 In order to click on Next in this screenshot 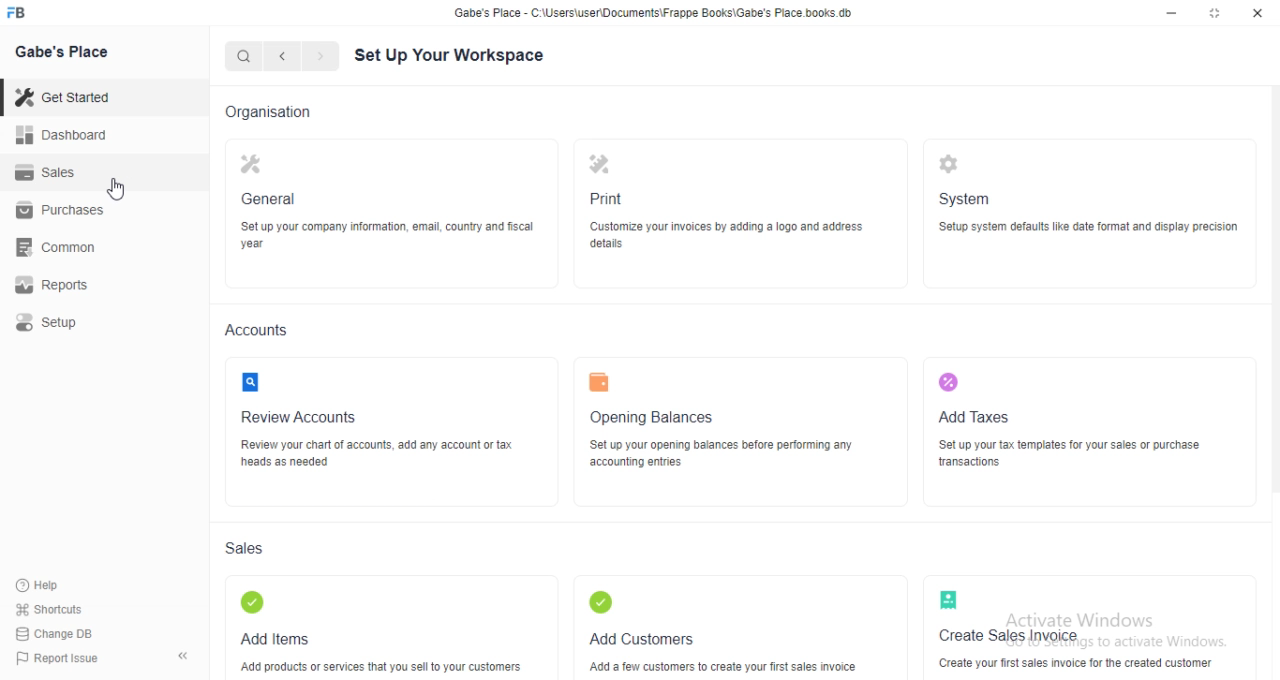, I will do `click(319, 54)`.